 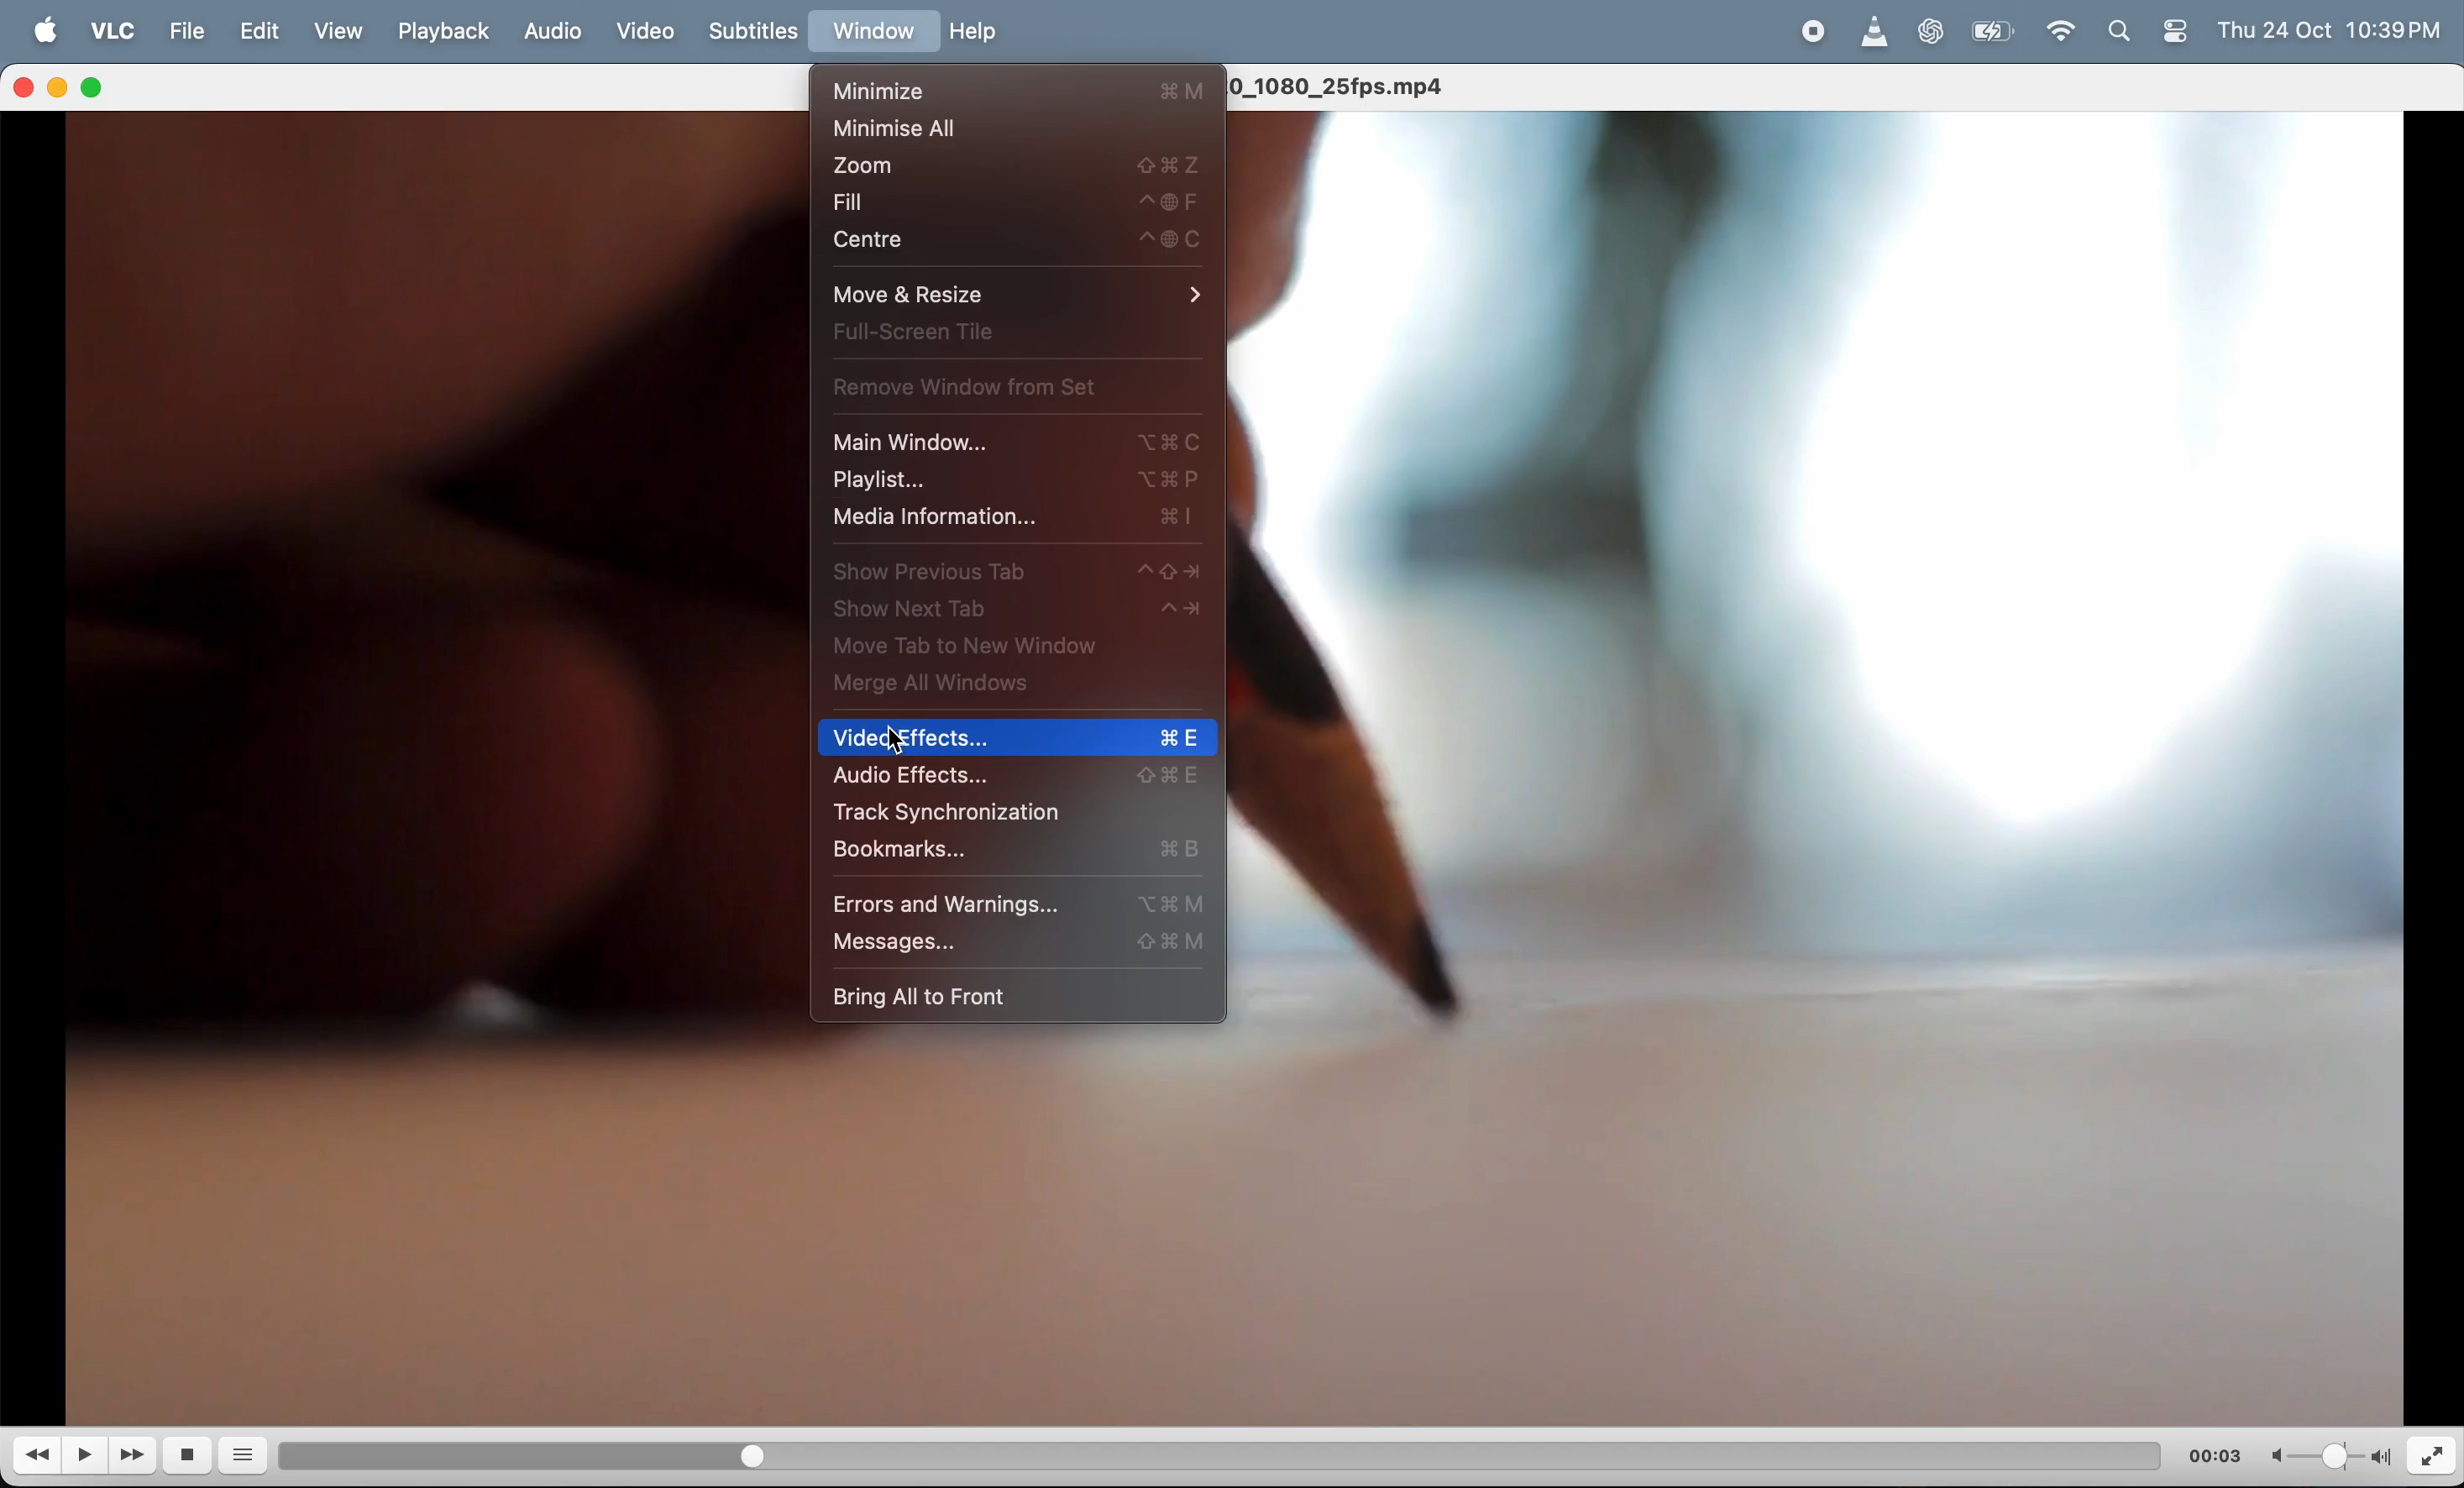 I want to click on video, so click(x=646, y=27).